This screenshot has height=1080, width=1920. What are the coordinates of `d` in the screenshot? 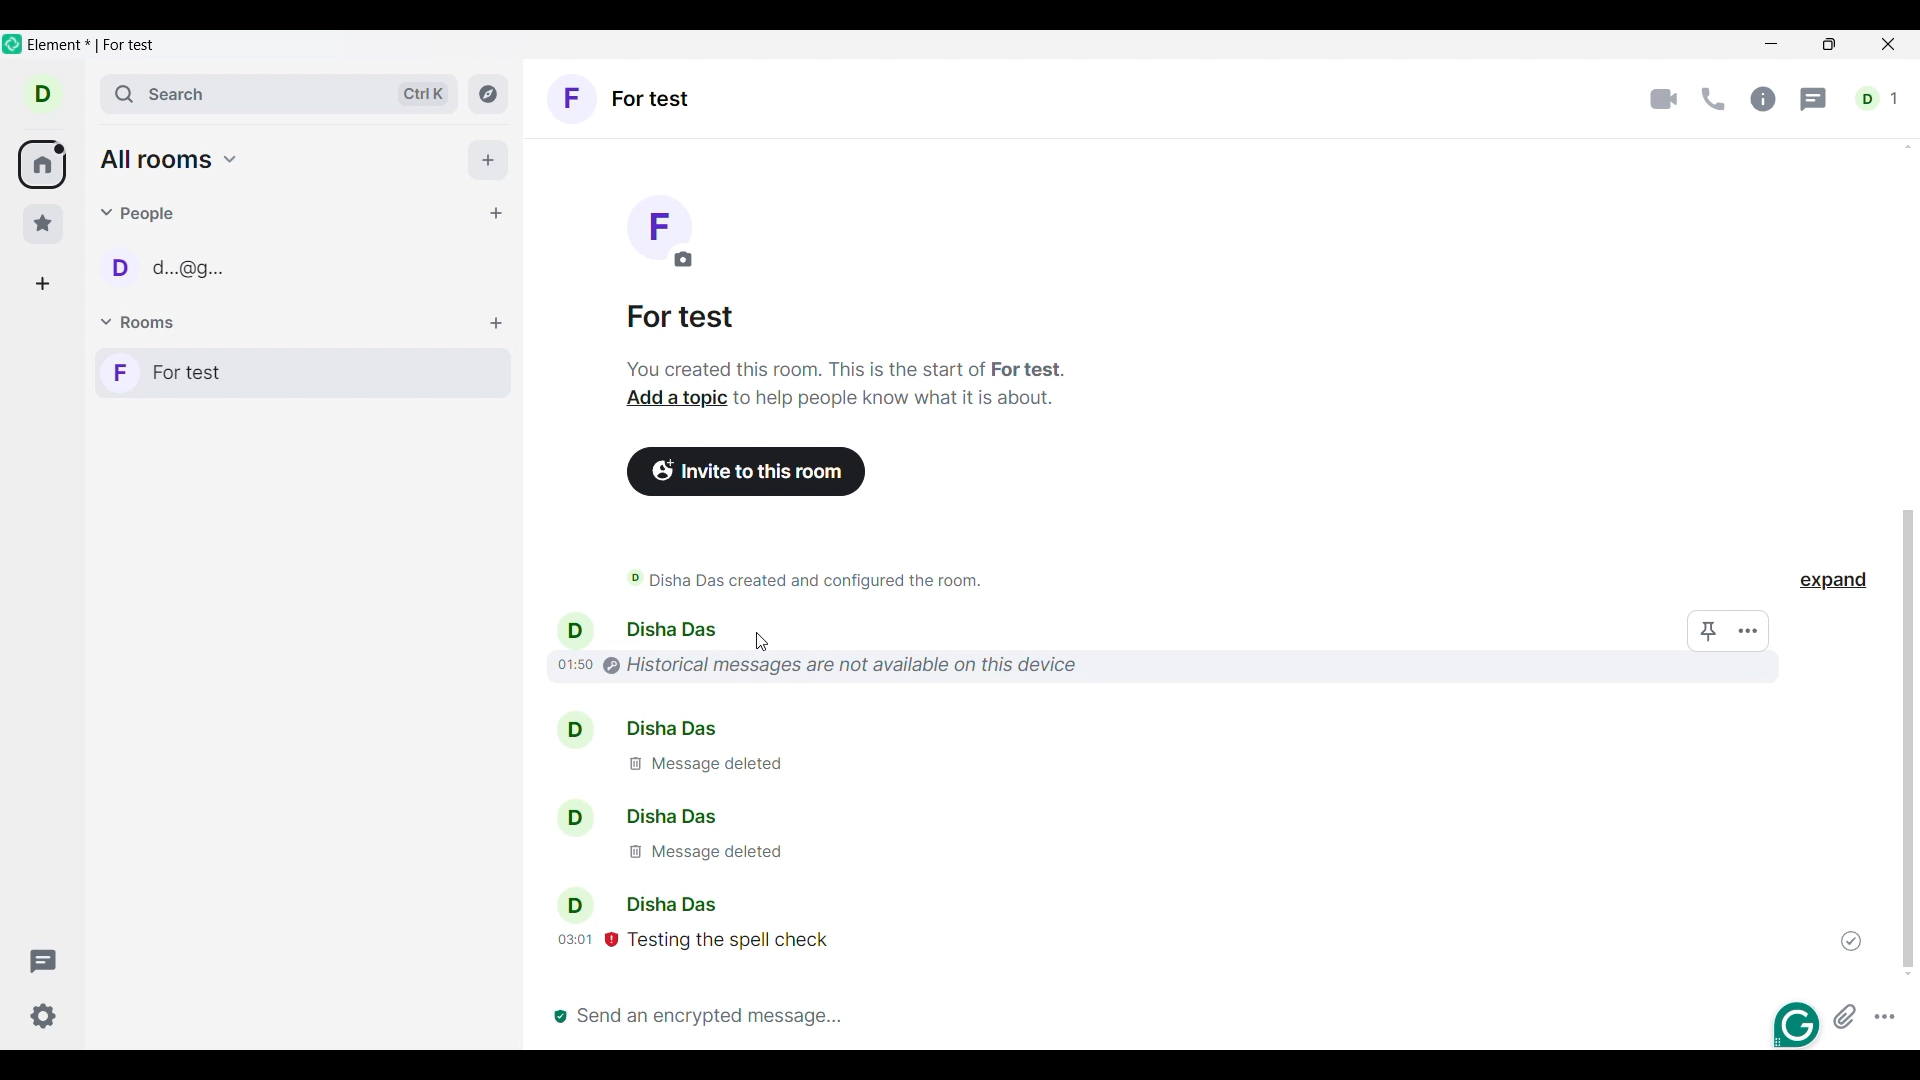 It's located at (43, 93).